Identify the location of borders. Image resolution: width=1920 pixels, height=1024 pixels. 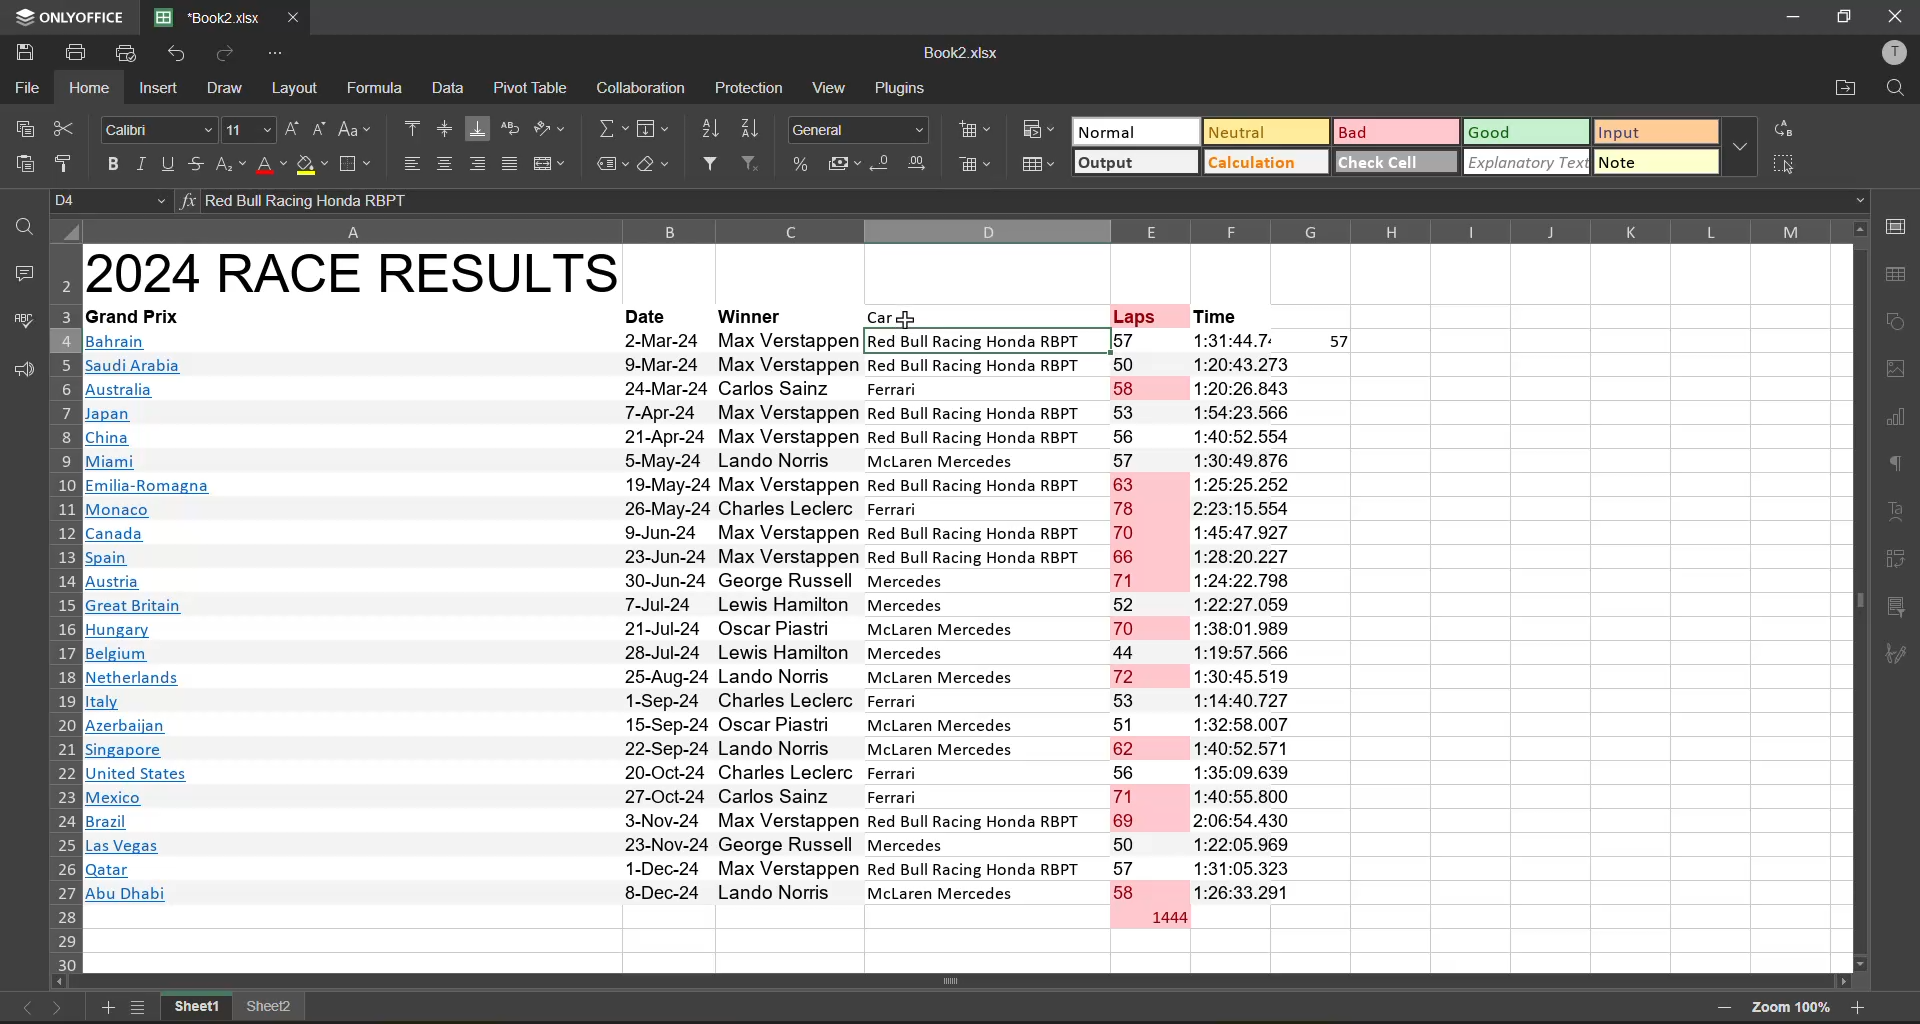
(354, 164).